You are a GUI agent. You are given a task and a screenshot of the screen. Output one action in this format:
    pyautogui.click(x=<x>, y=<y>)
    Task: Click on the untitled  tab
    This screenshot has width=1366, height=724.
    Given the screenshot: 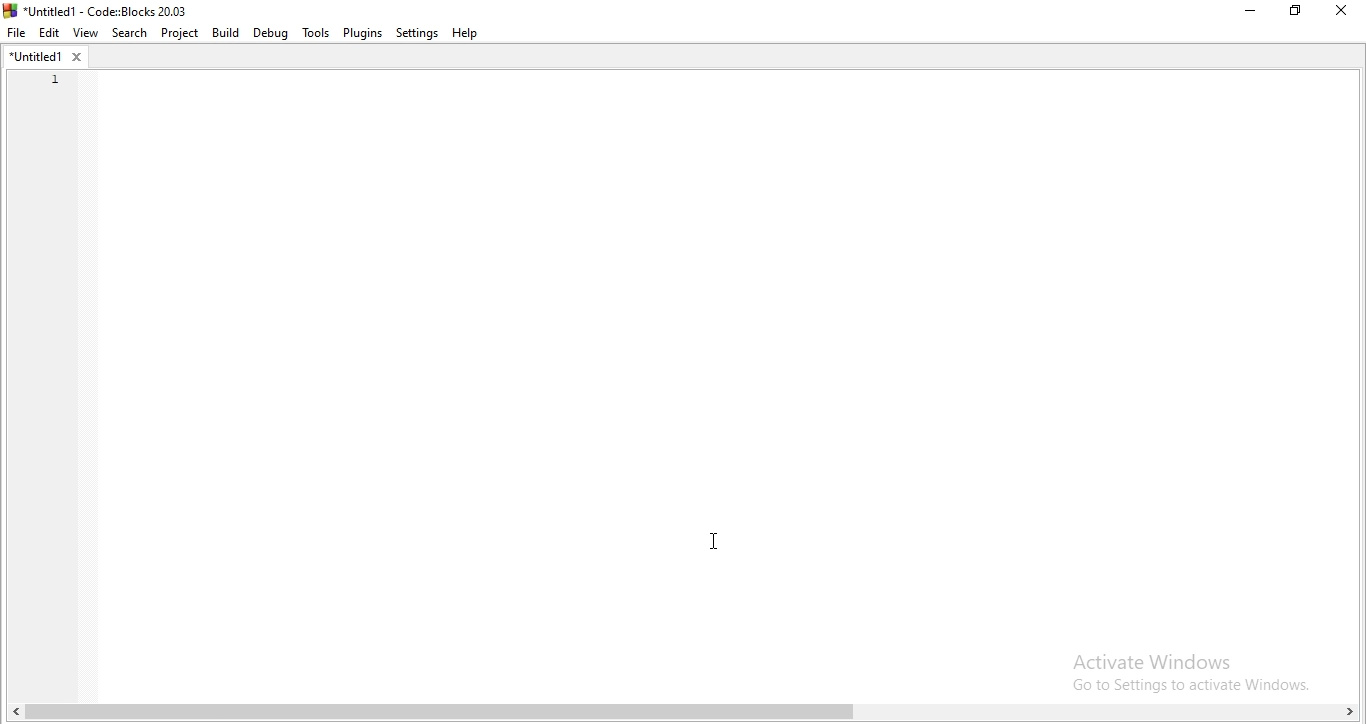 What is the action you would take?
    pyautogui.click(x=45, y=81)
    